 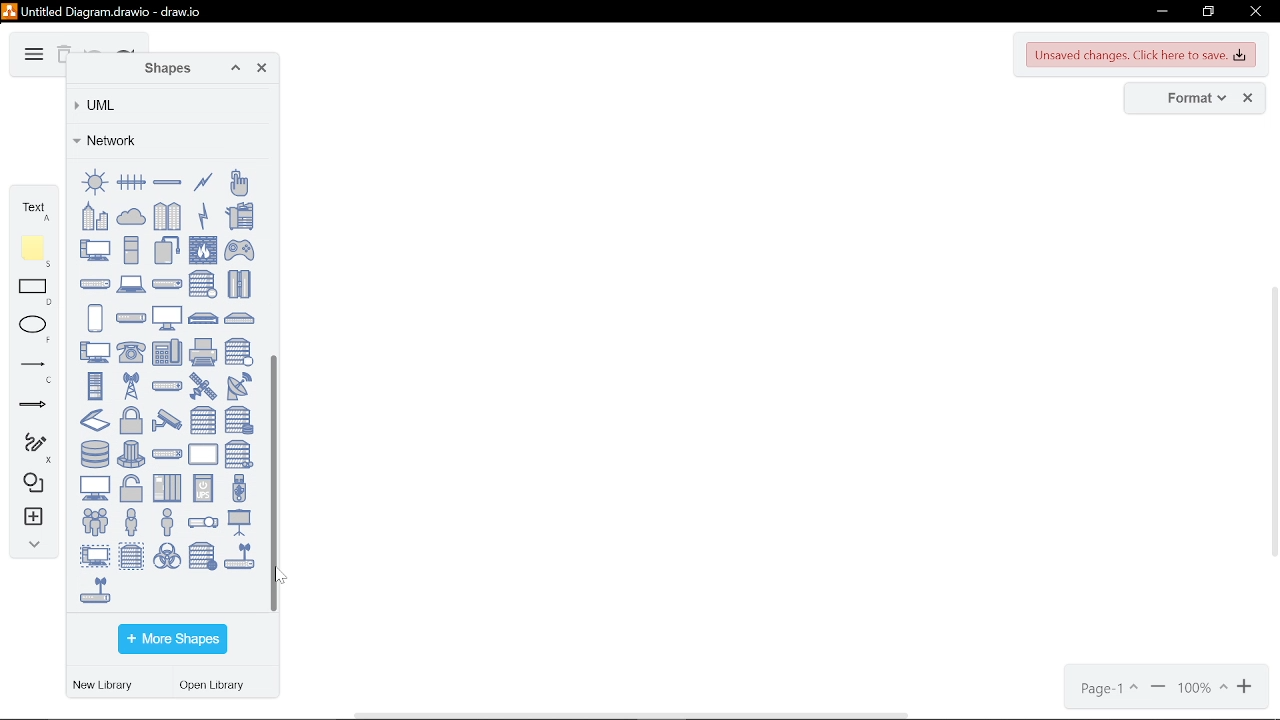 I want to click on proxy server, so click(x=239, y=352).